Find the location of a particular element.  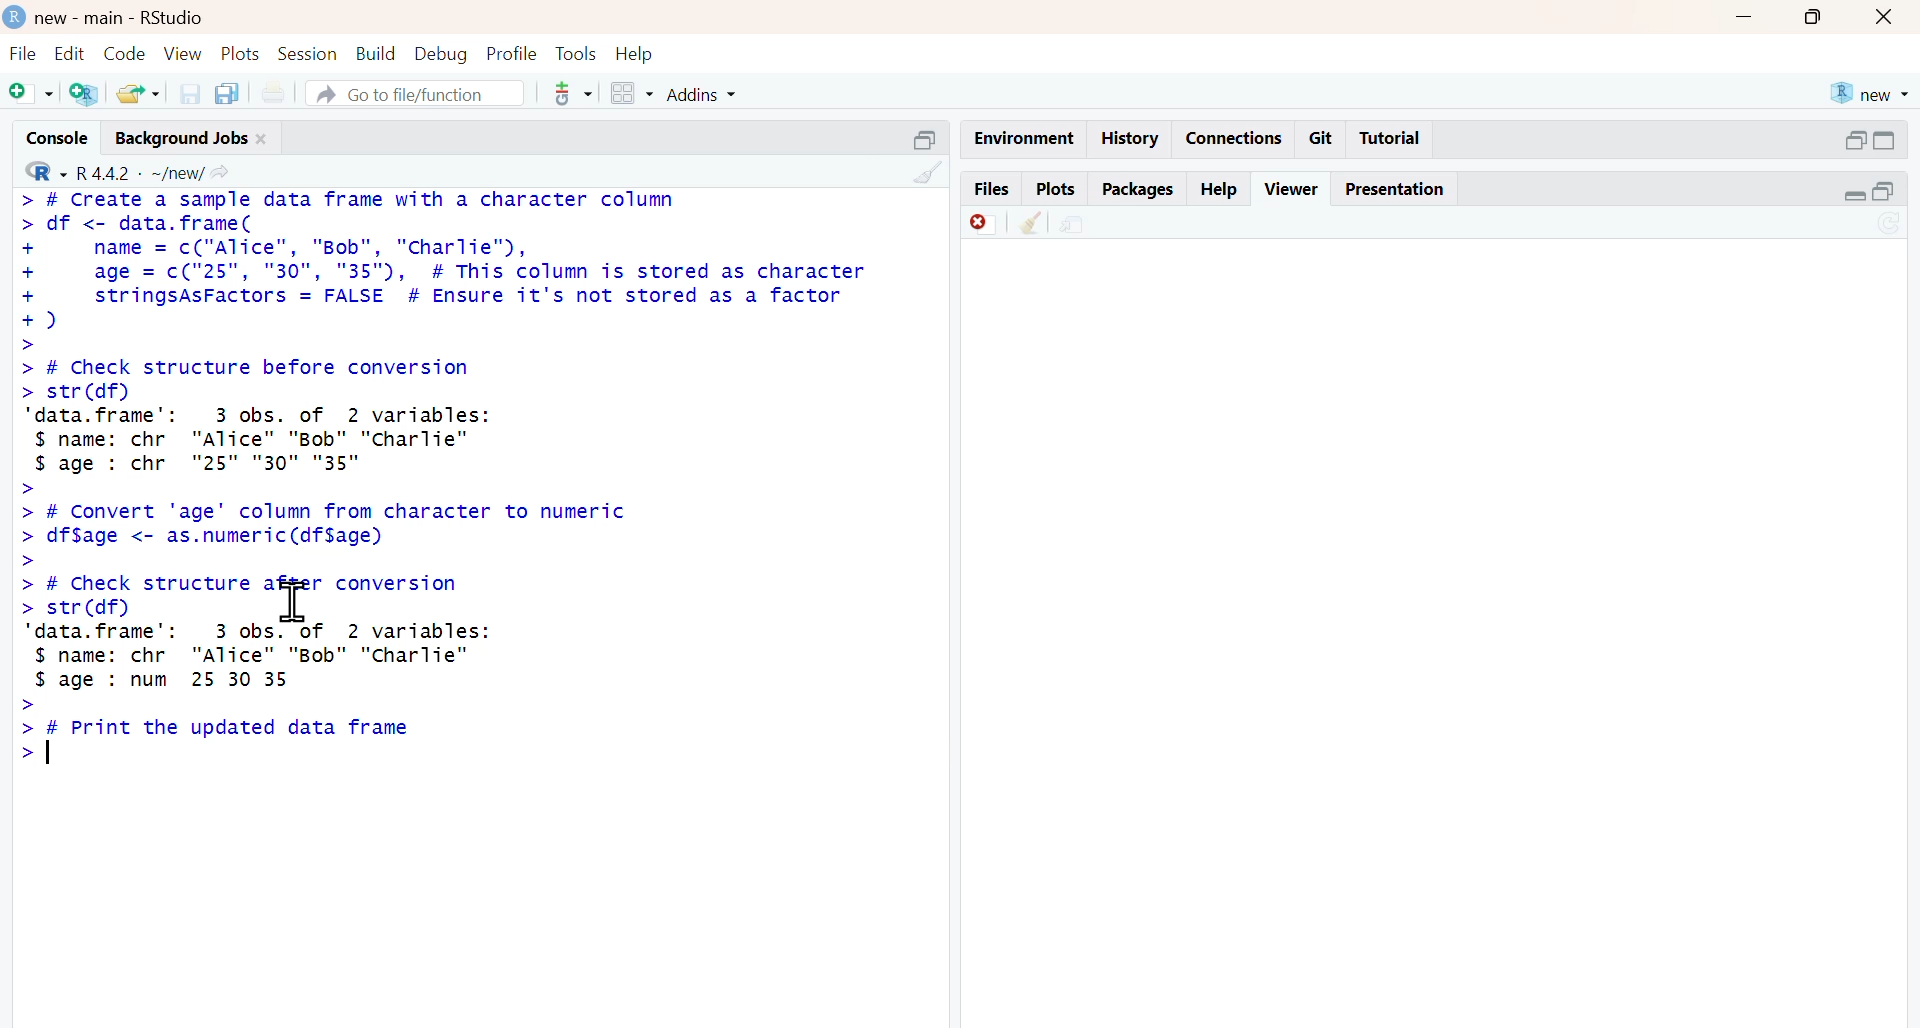

Clean  is located at coordinates (1031, 222).